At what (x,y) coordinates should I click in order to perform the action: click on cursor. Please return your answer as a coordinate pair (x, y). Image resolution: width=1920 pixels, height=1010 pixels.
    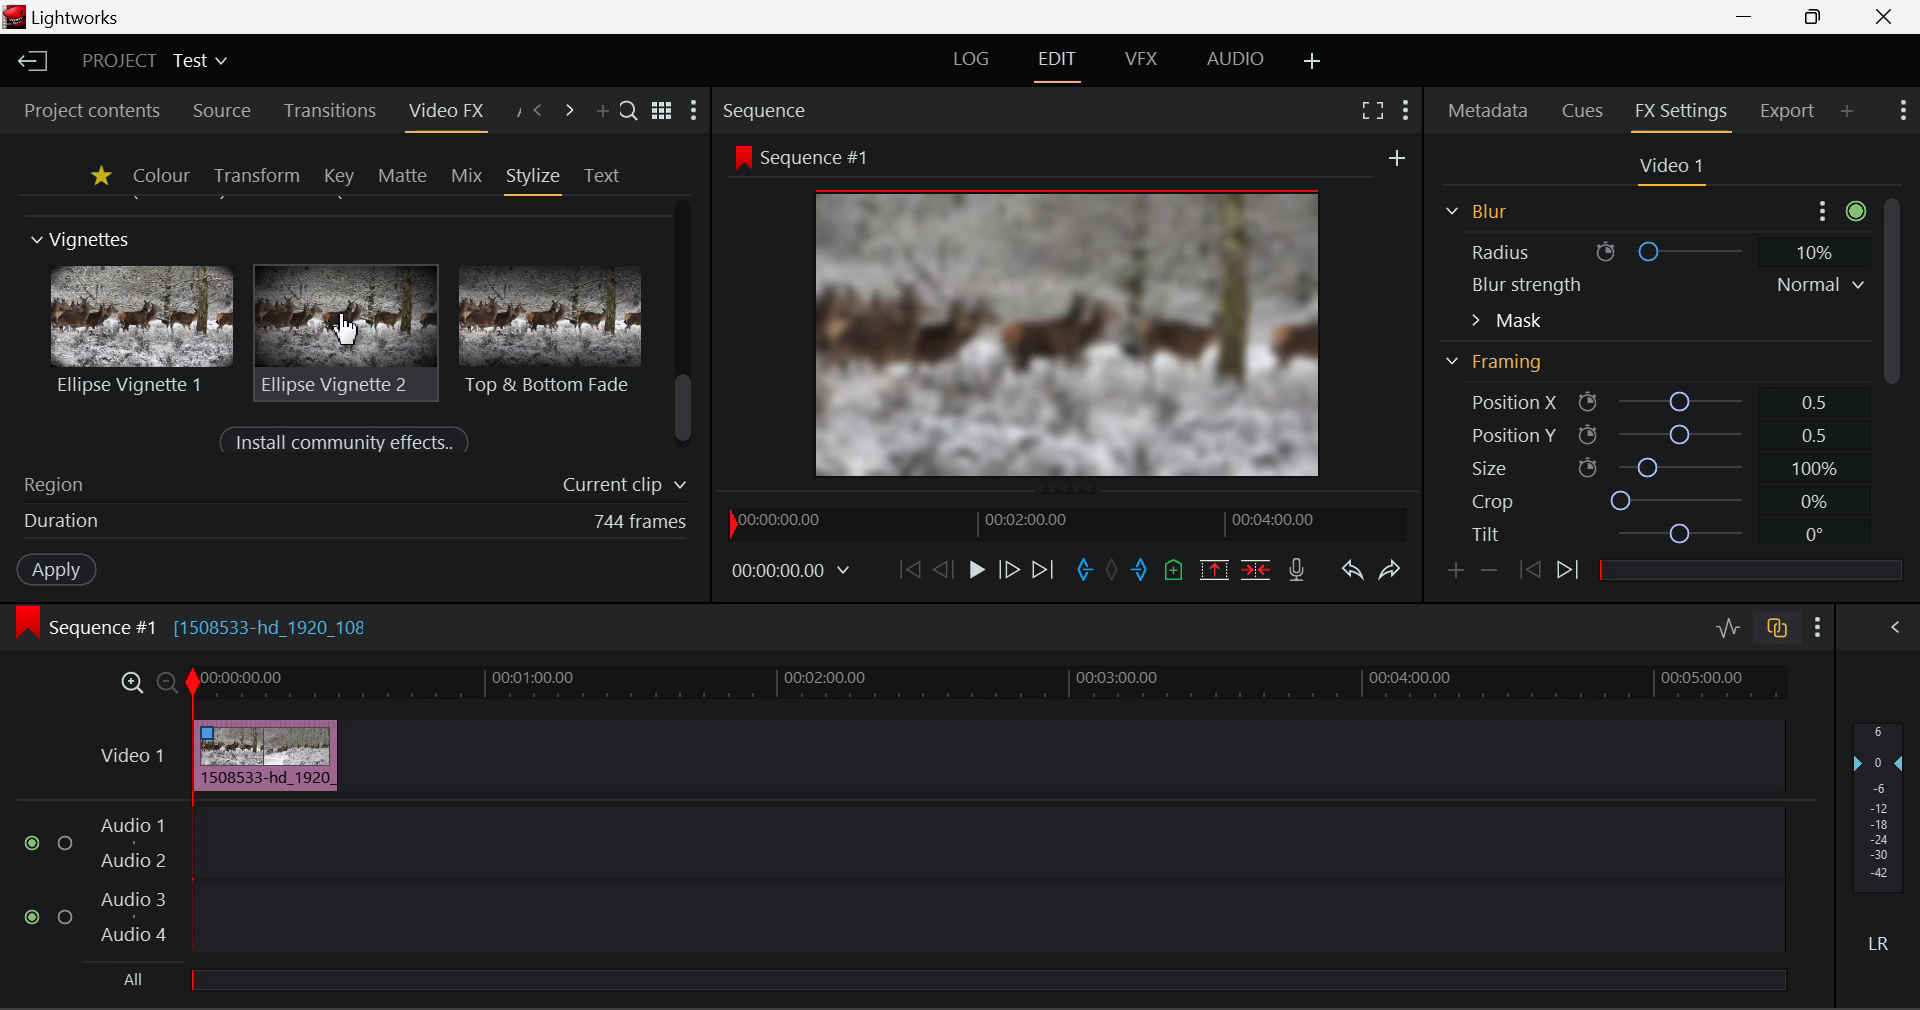
    Looking at the image, I should click on (240, 752).